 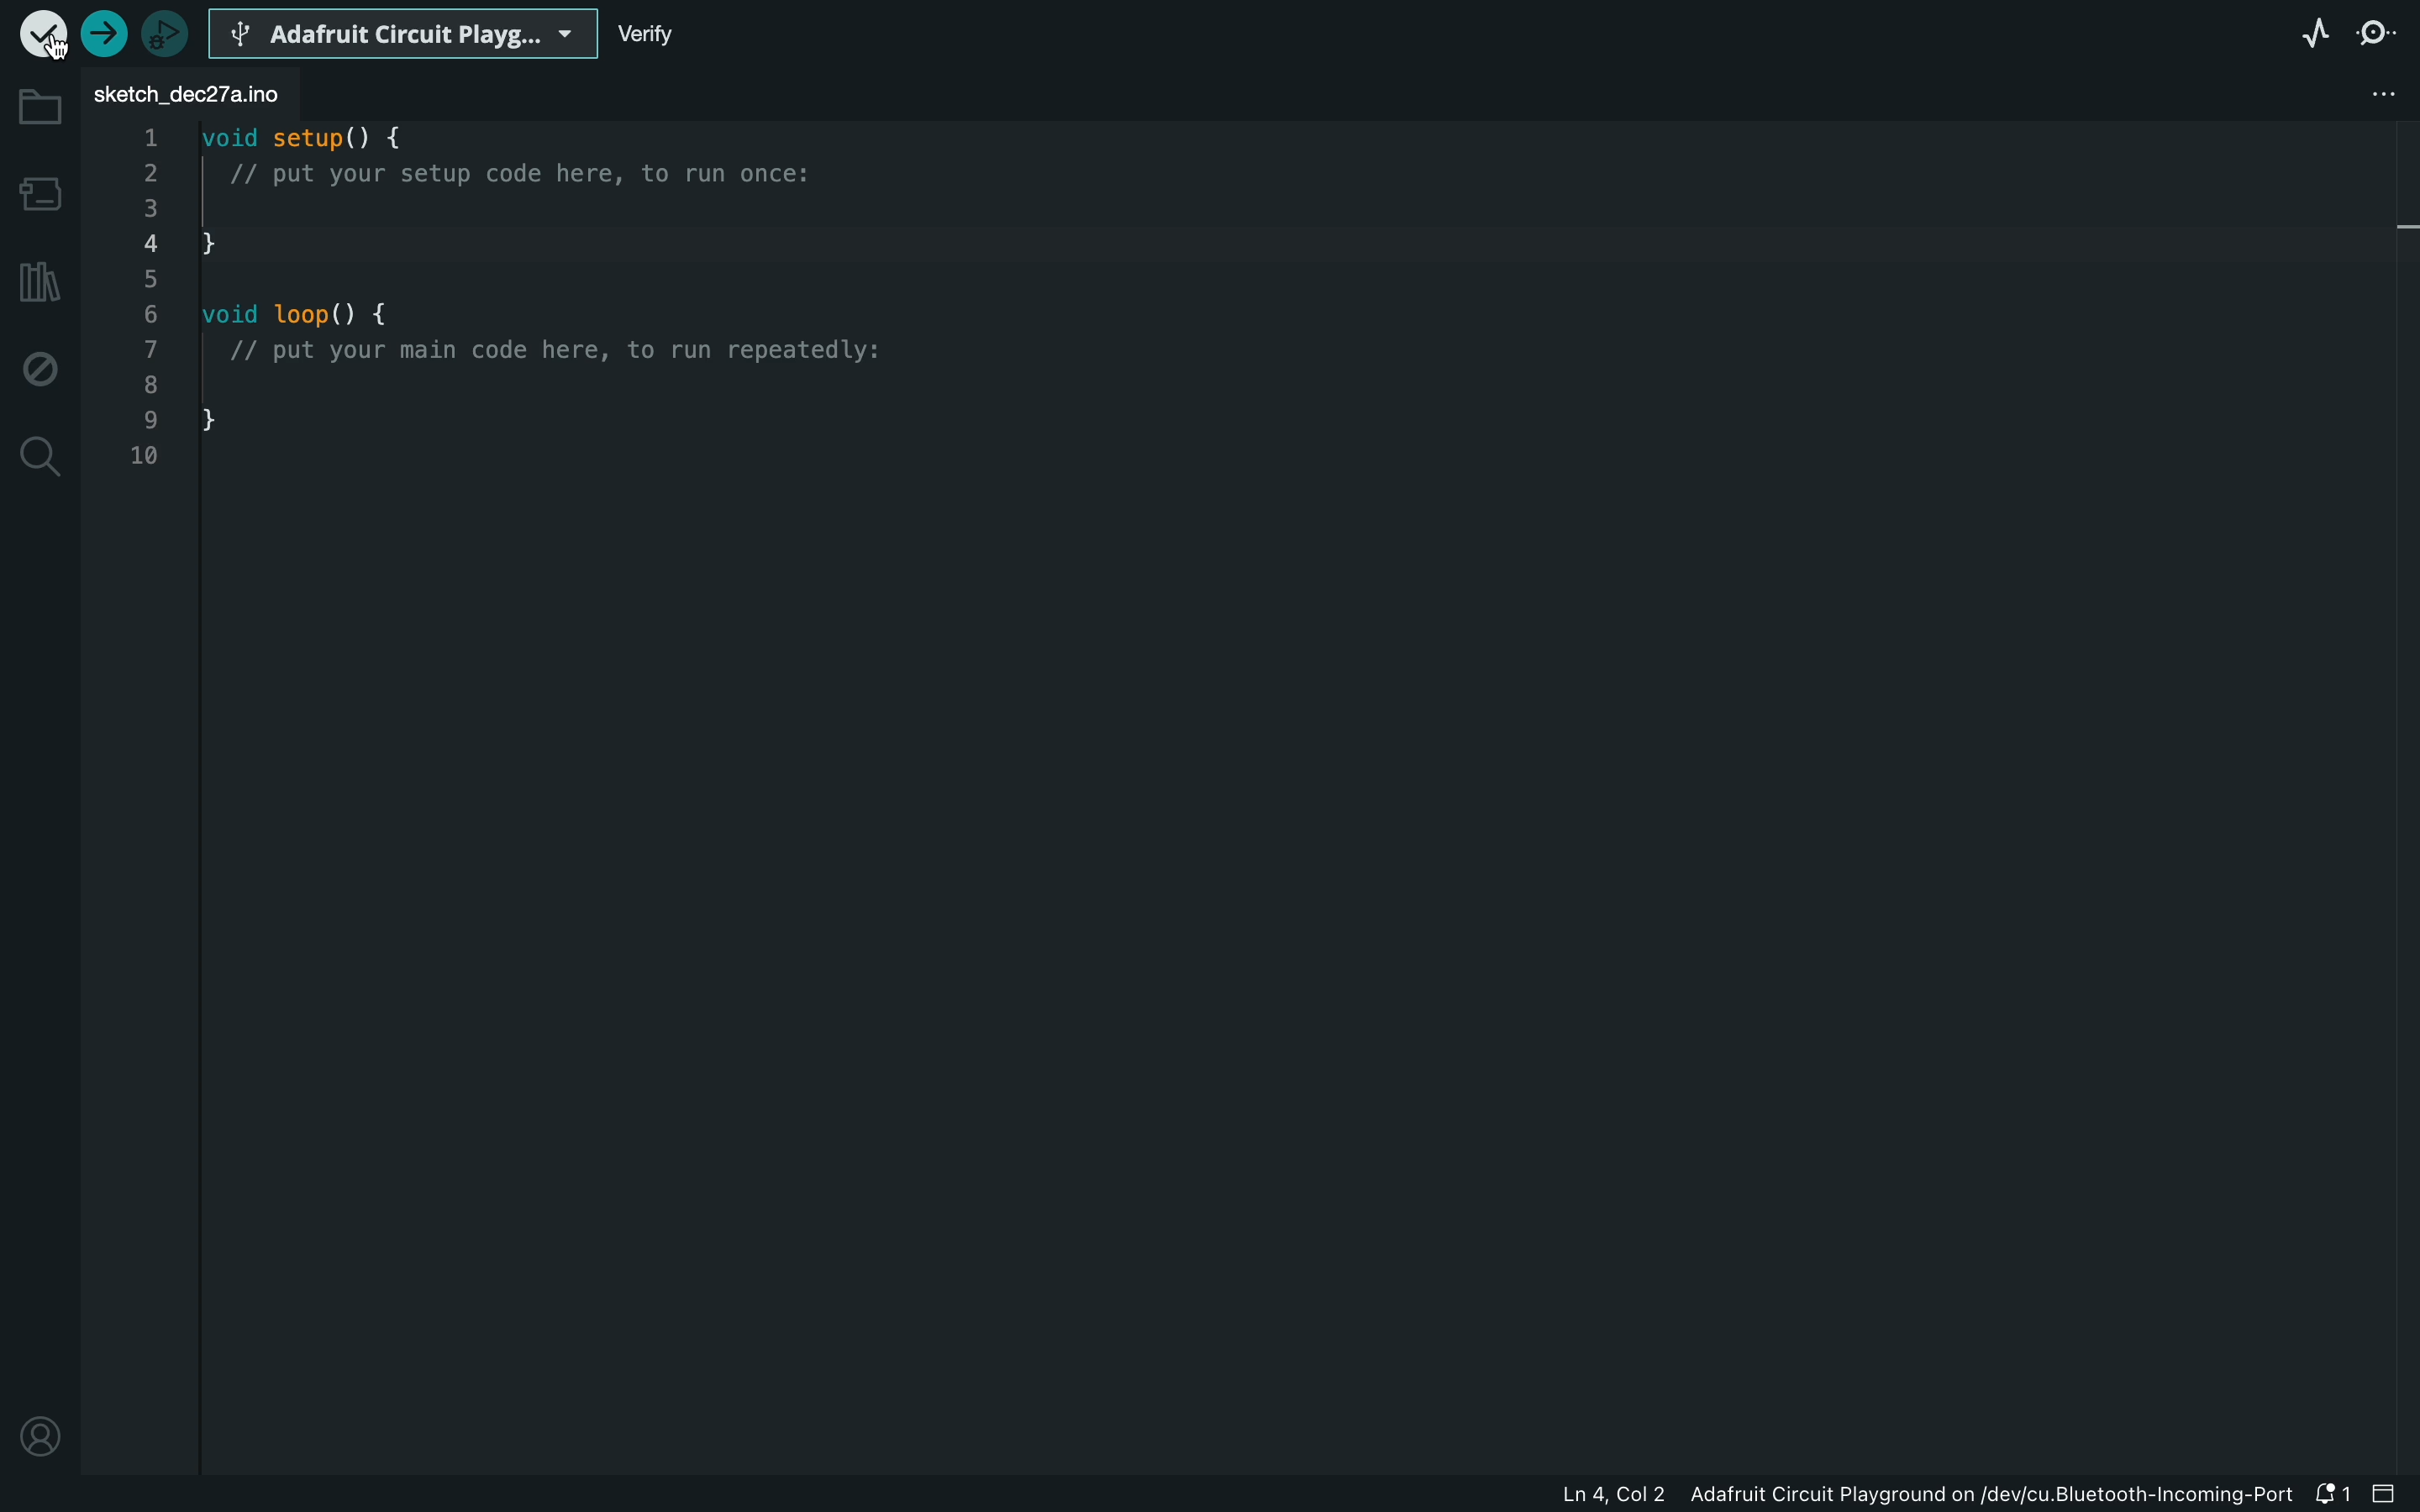 What do you see at coordinates (401, 39) in the screenshot?
I see `board selecter` at bounding box center [401, 39].